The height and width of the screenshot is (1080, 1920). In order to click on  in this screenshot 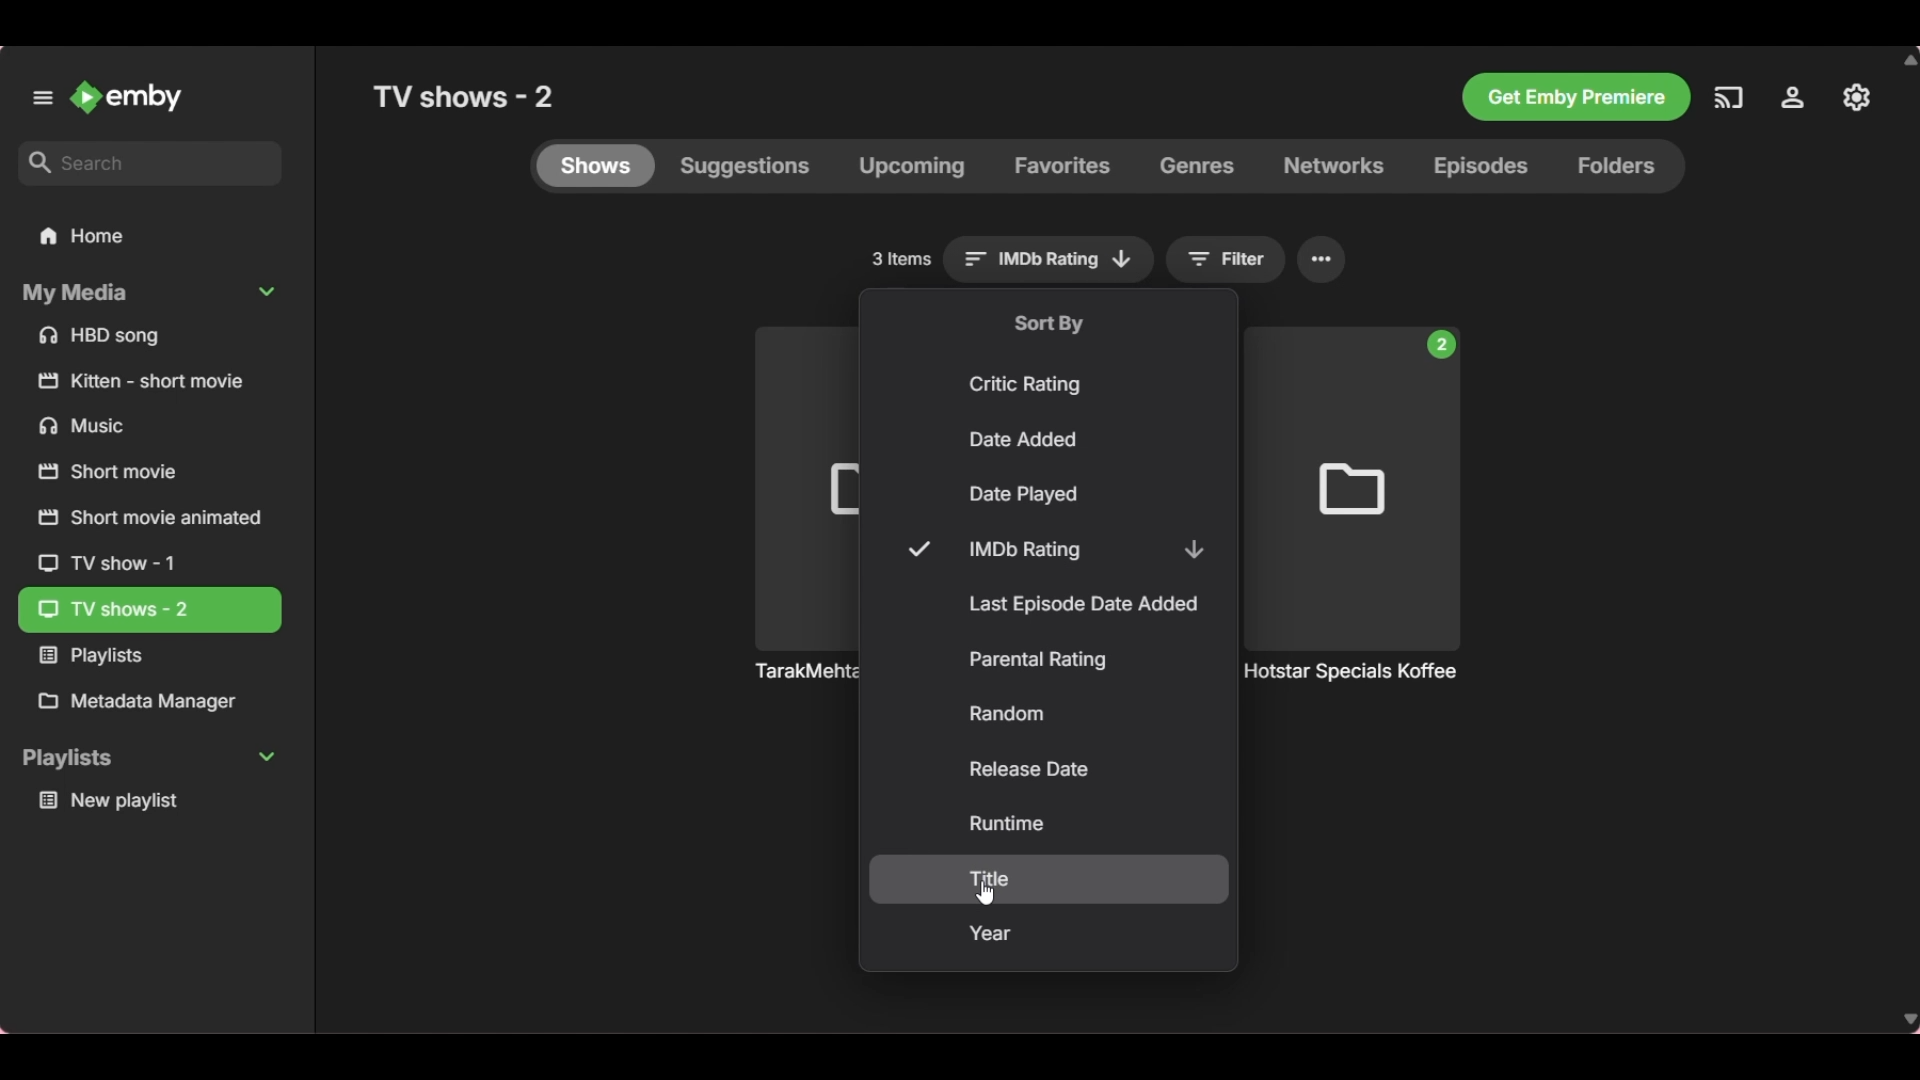, I will do `click(1857, 96)`.